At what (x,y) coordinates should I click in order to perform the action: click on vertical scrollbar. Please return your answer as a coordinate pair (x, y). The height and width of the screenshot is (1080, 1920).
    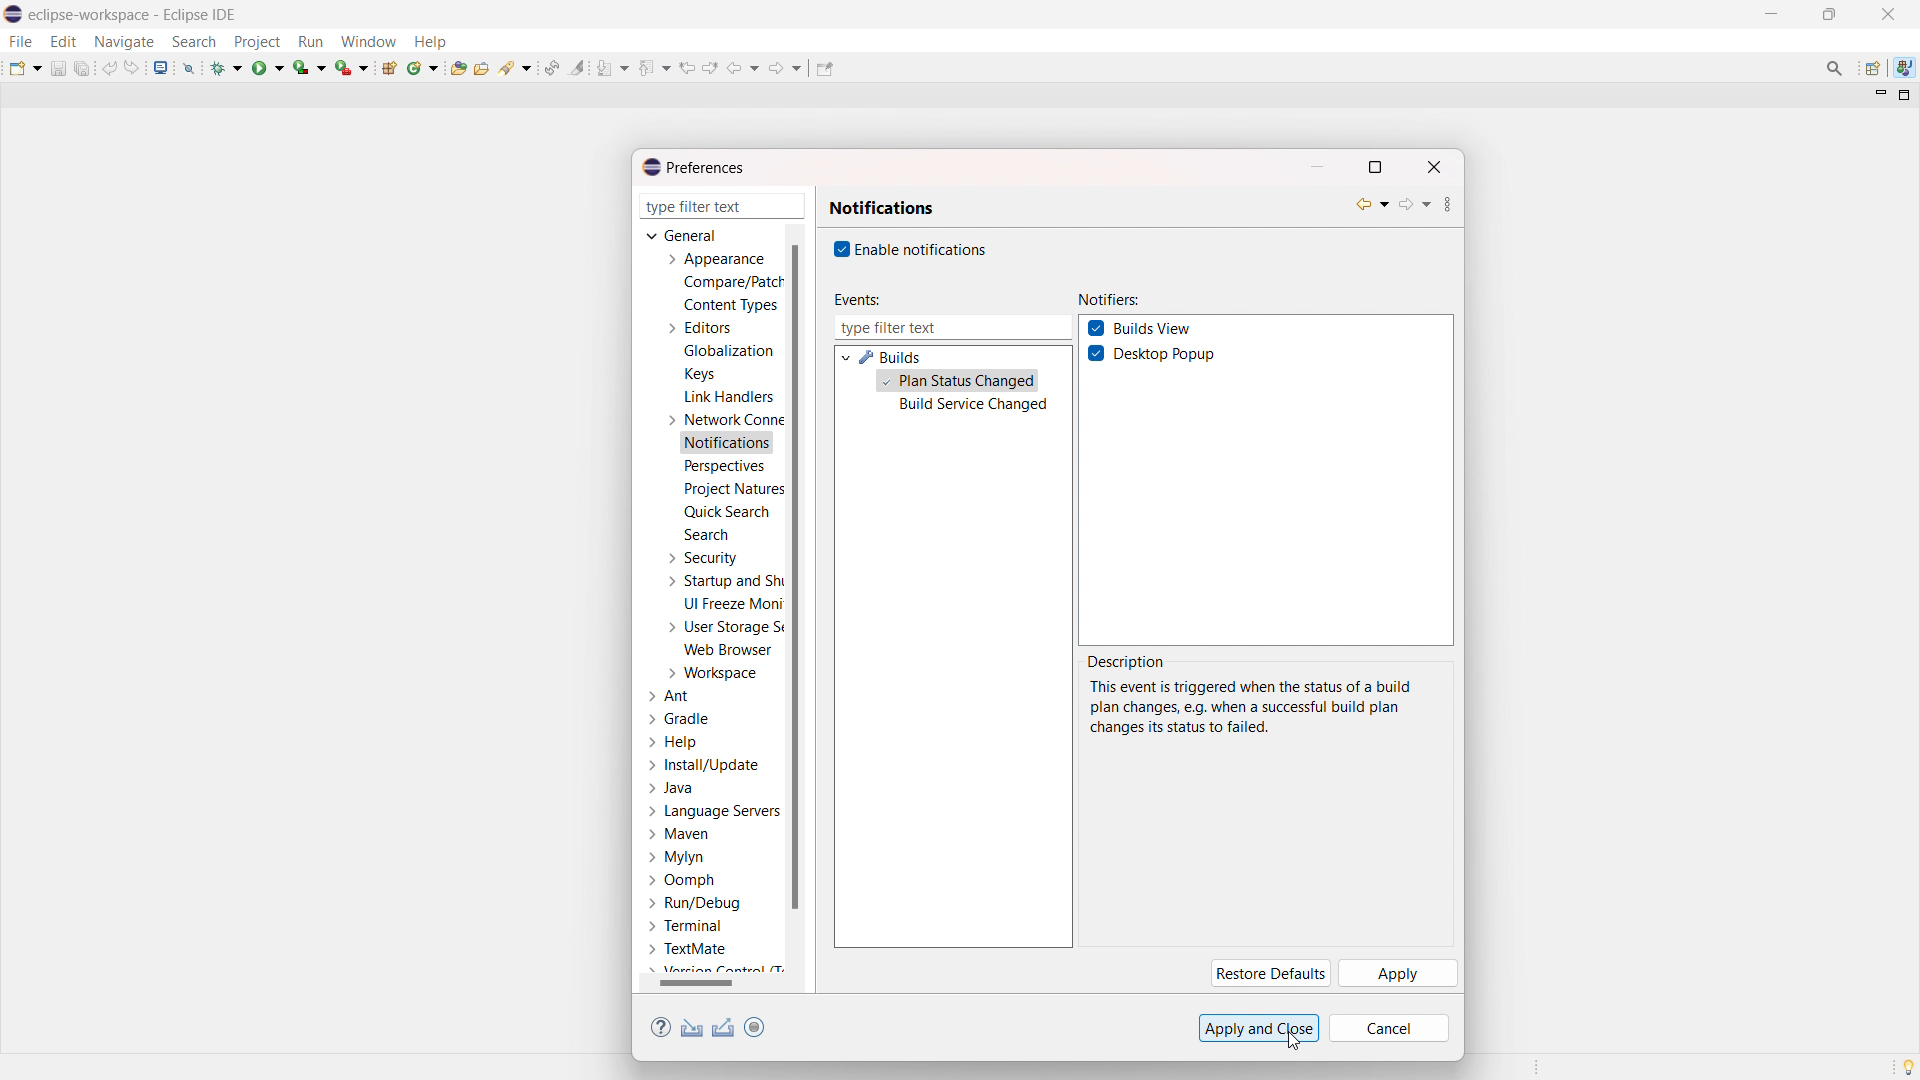
    Looking at the image, I should click on (794, 575).